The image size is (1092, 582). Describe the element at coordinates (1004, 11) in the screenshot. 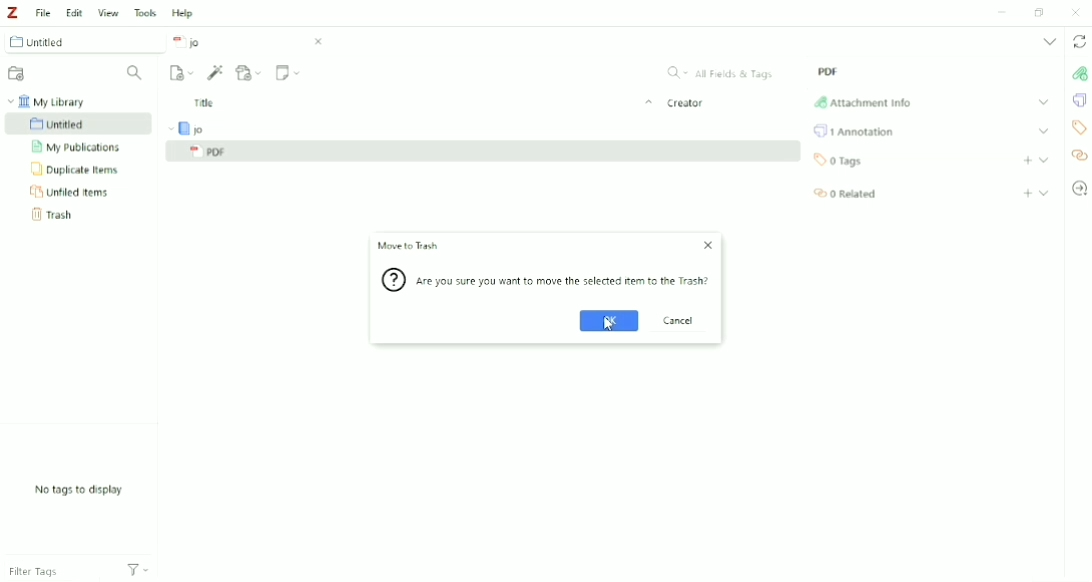

I see `Minimize` at that location.